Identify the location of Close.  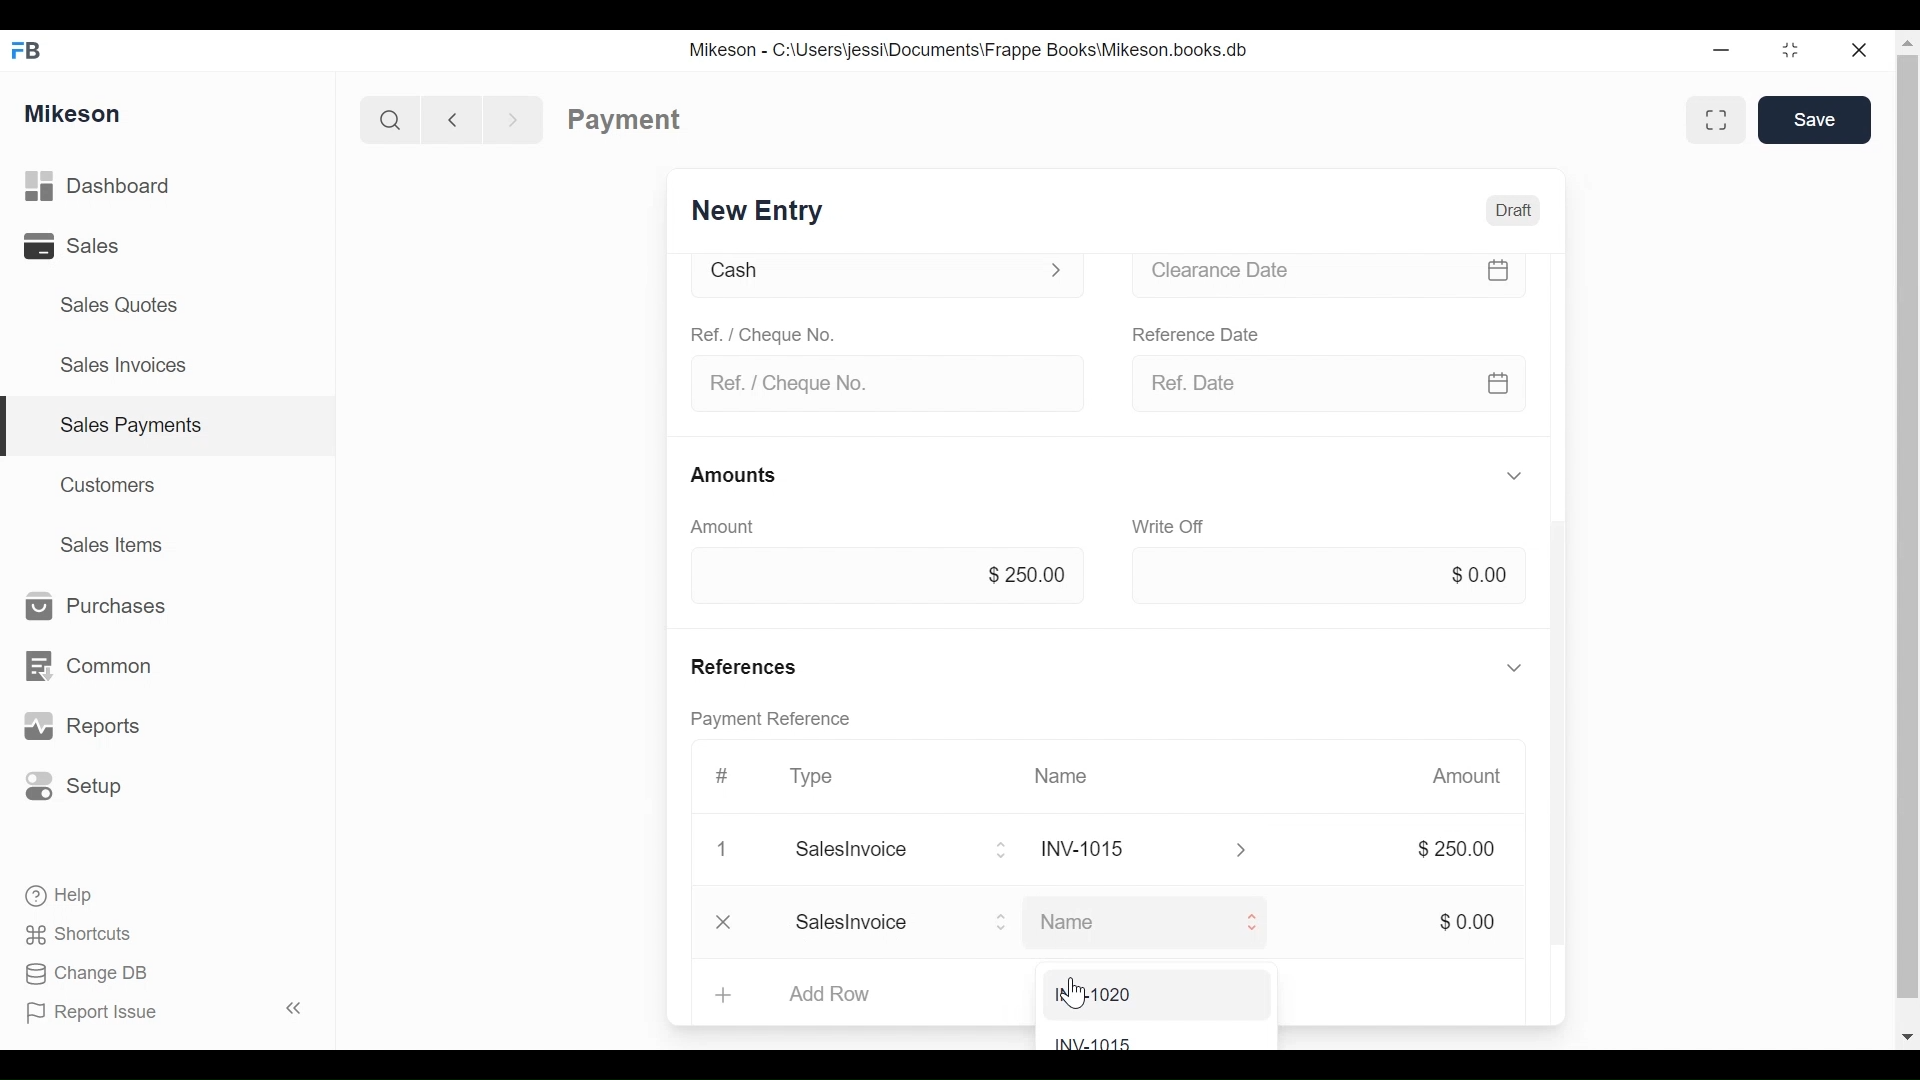
(1857, 49).